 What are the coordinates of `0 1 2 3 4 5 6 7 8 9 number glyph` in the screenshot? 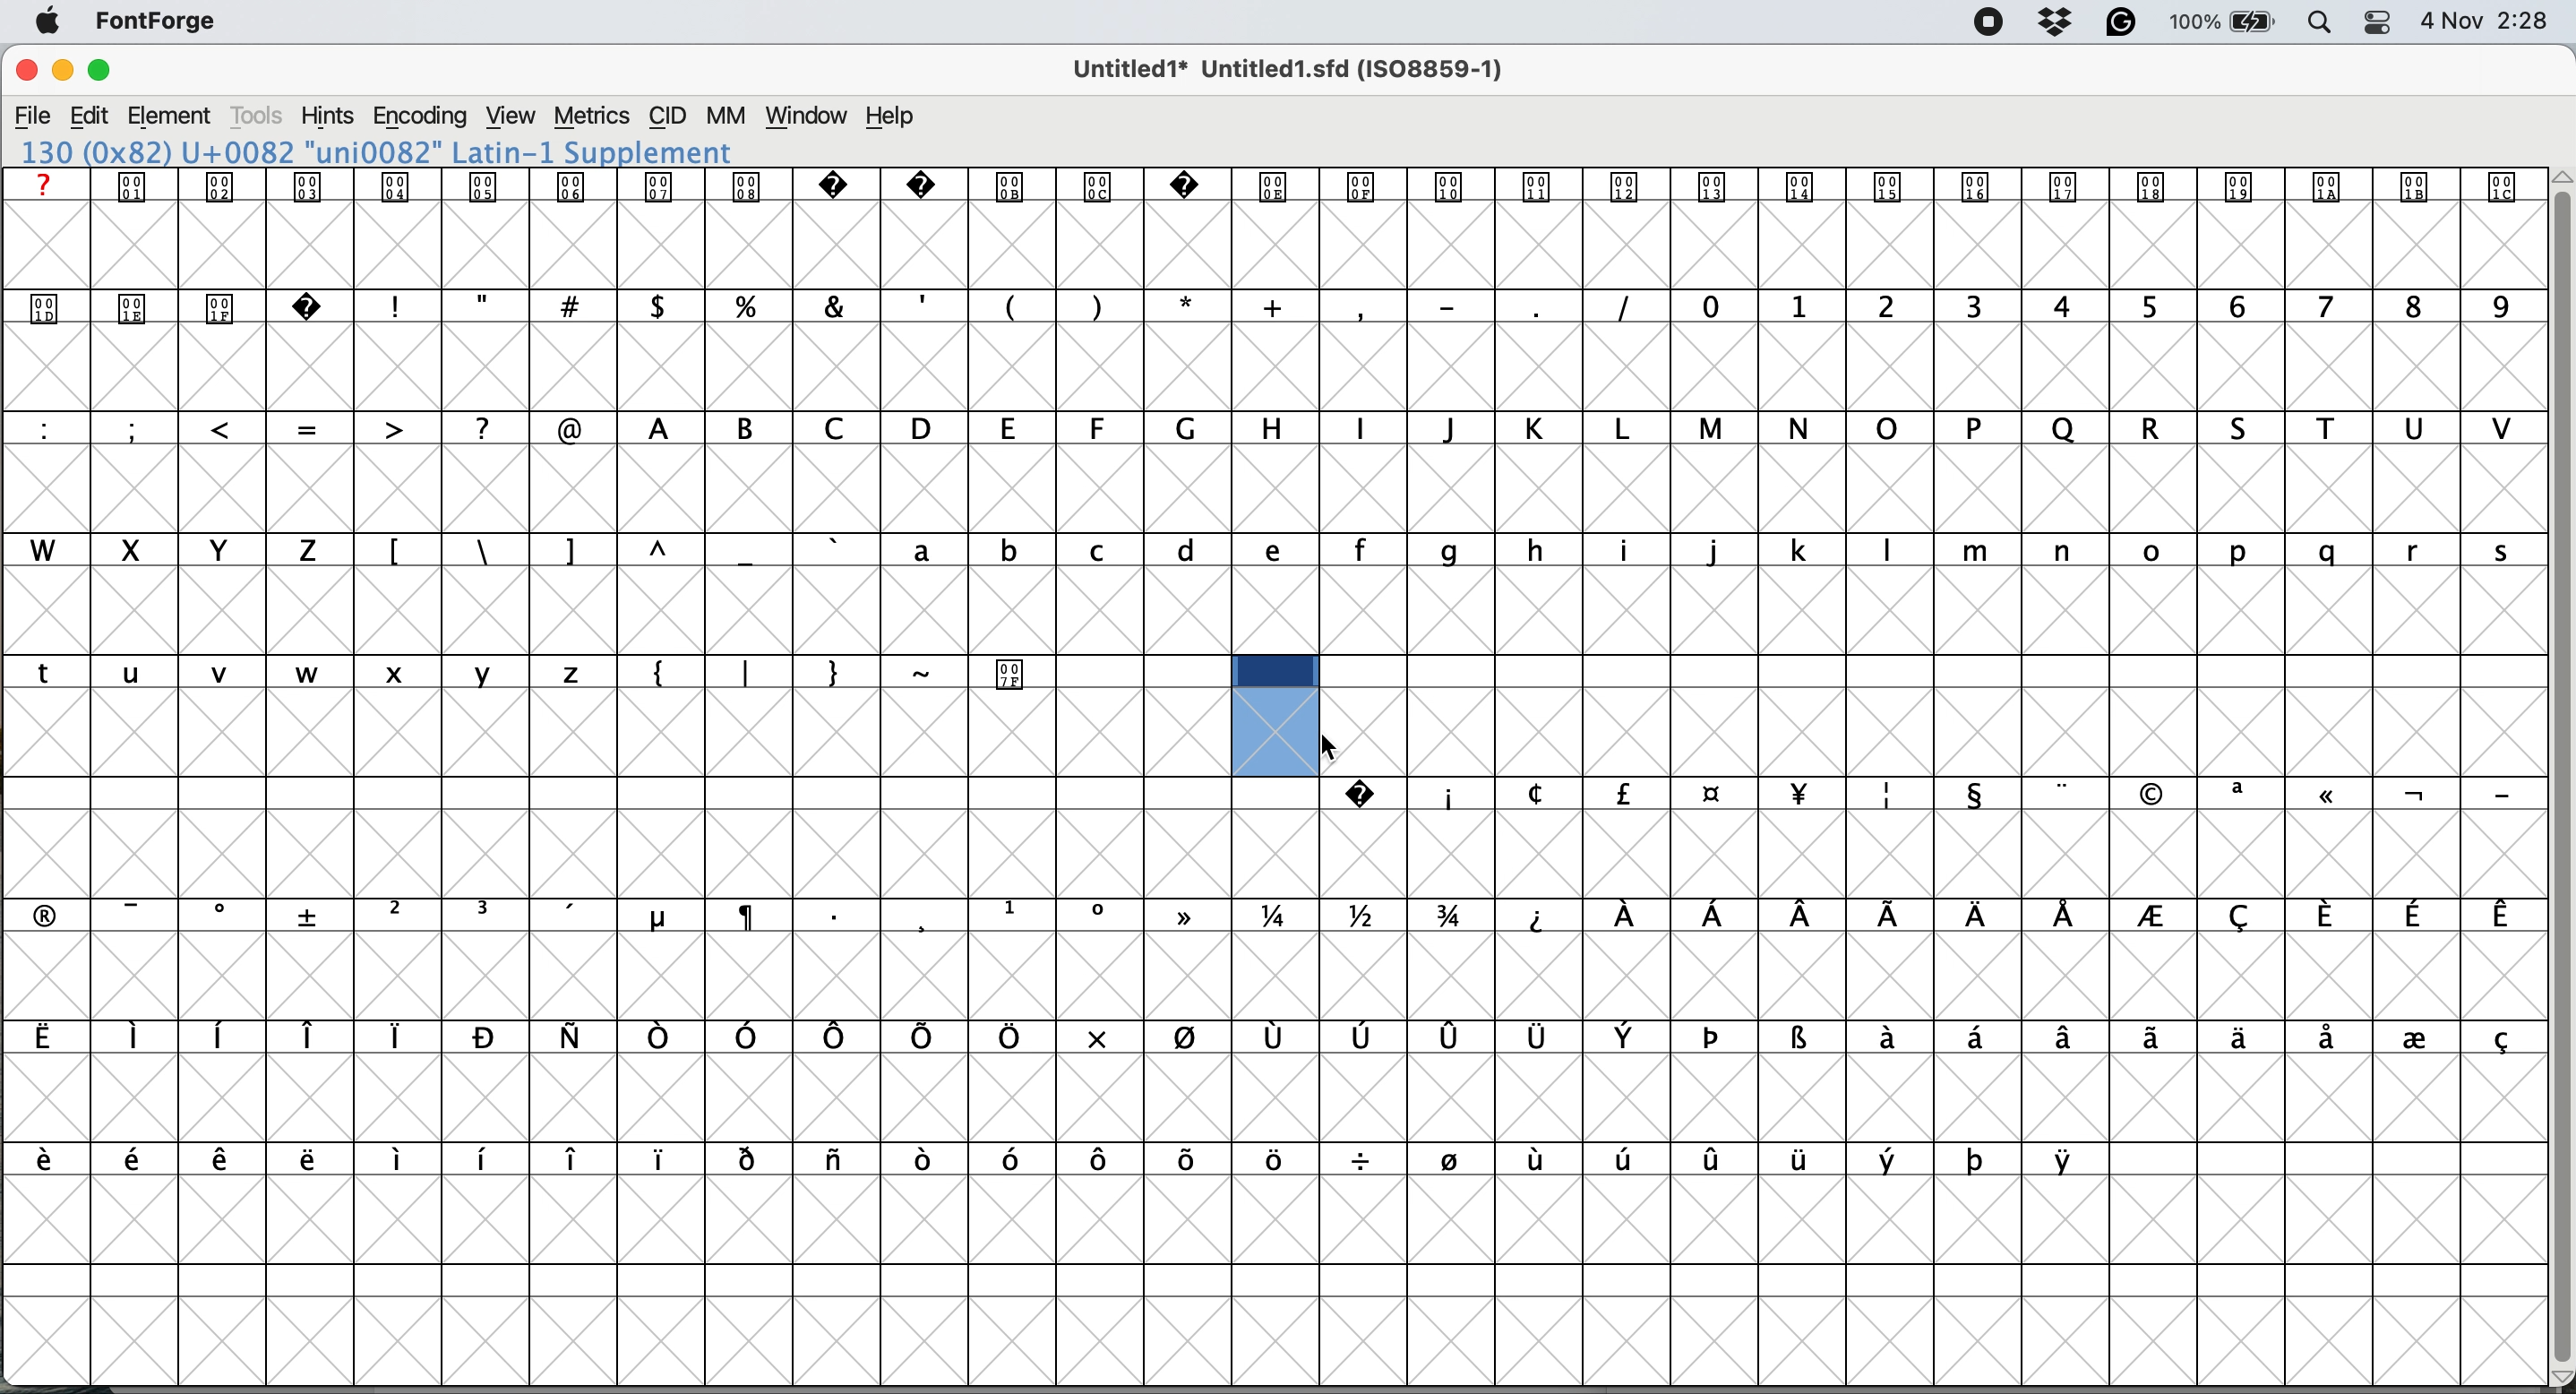 It's located at (2103, 308).